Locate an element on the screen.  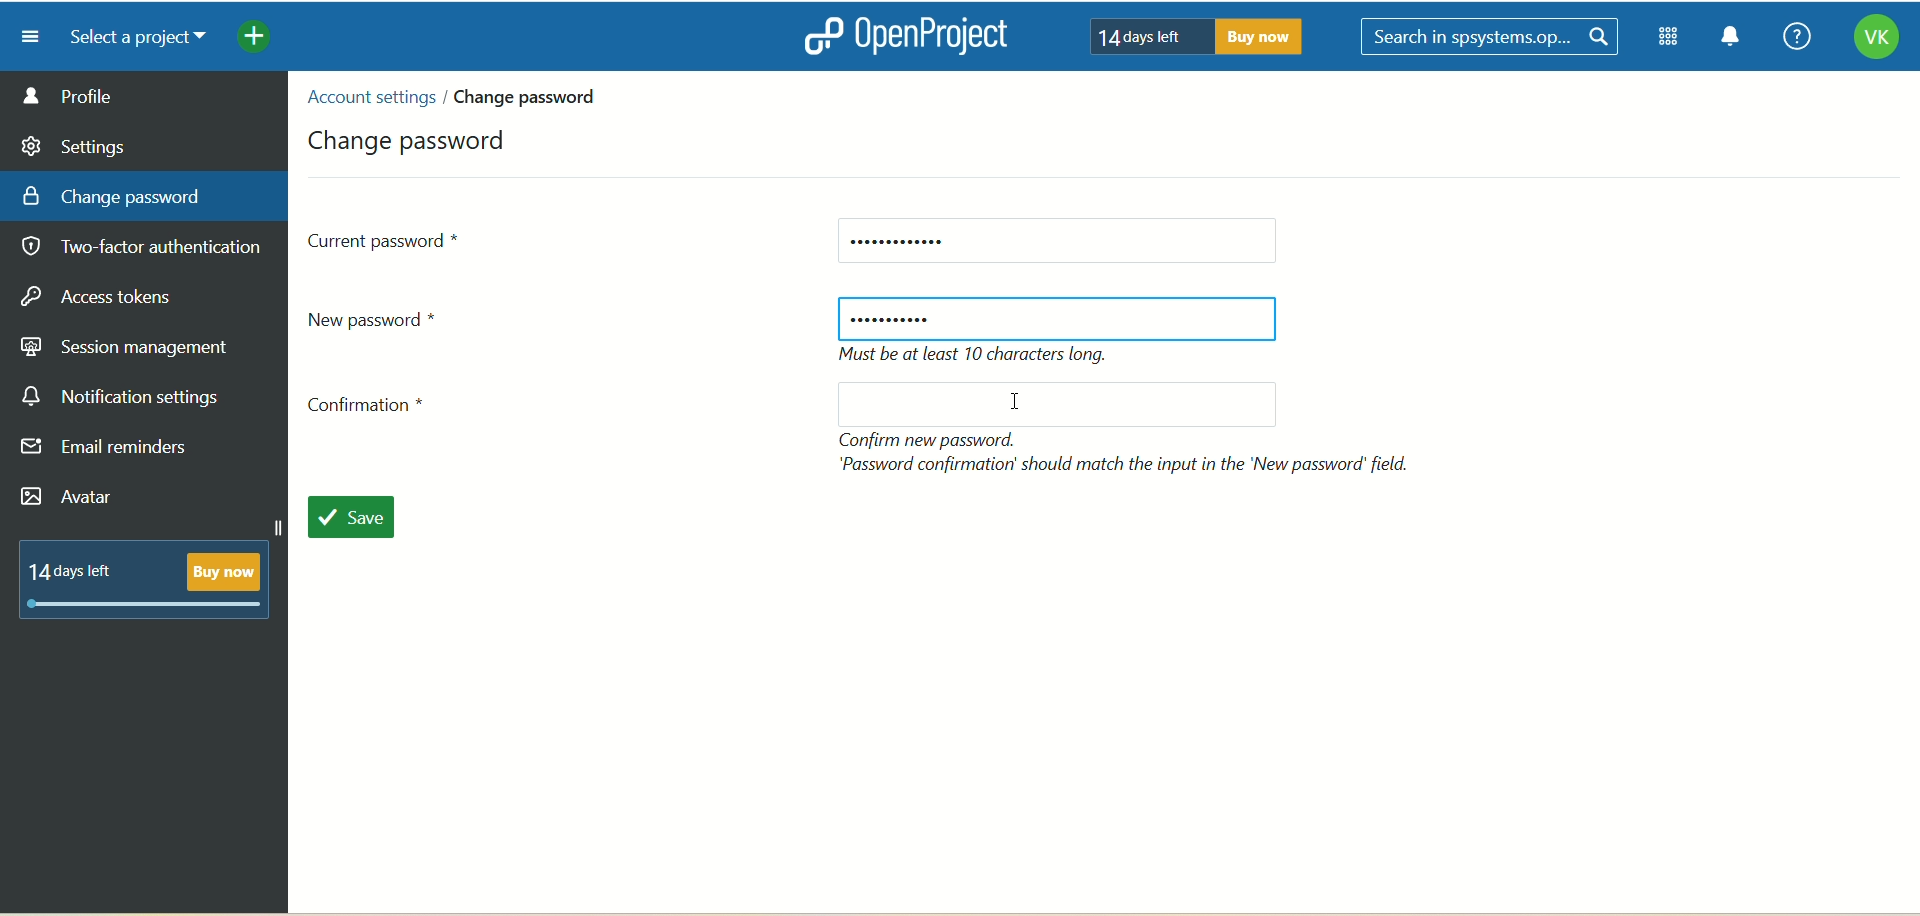
text is located at coordinates (153, 576).